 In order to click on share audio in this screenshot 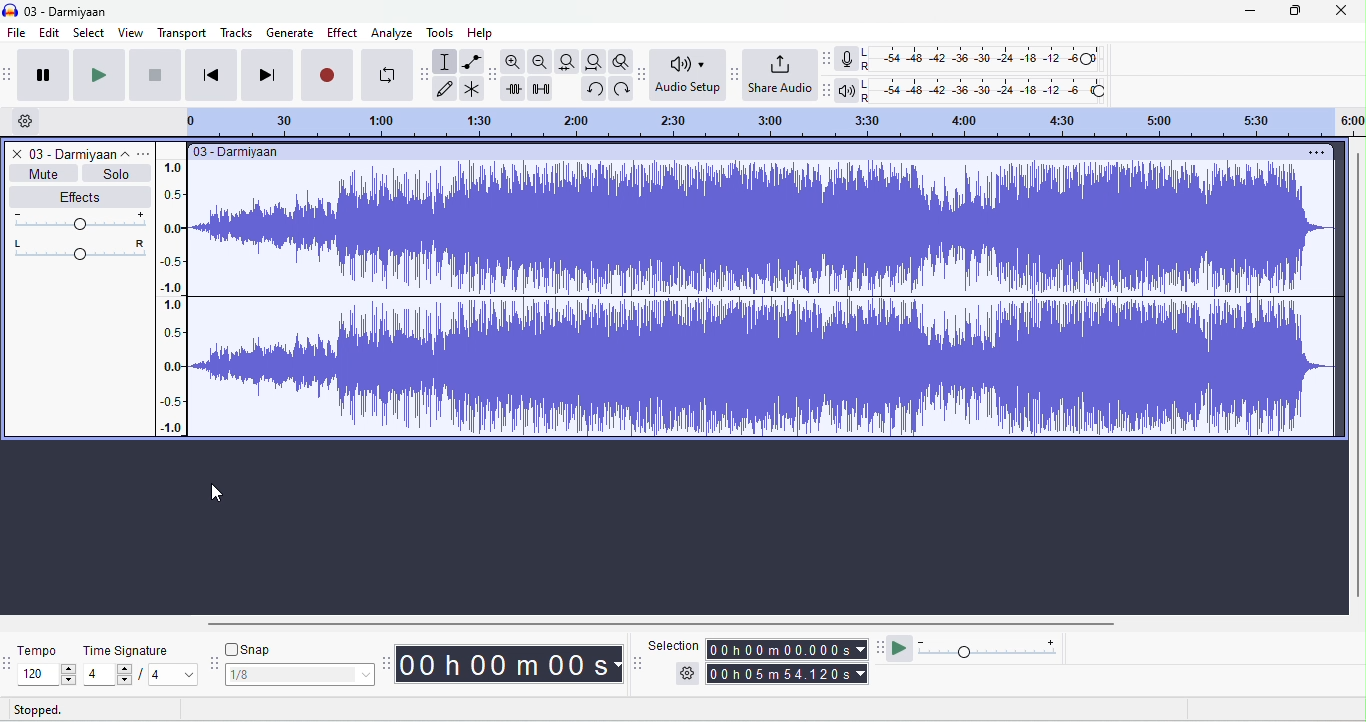, I will do `click(779, 76)`.